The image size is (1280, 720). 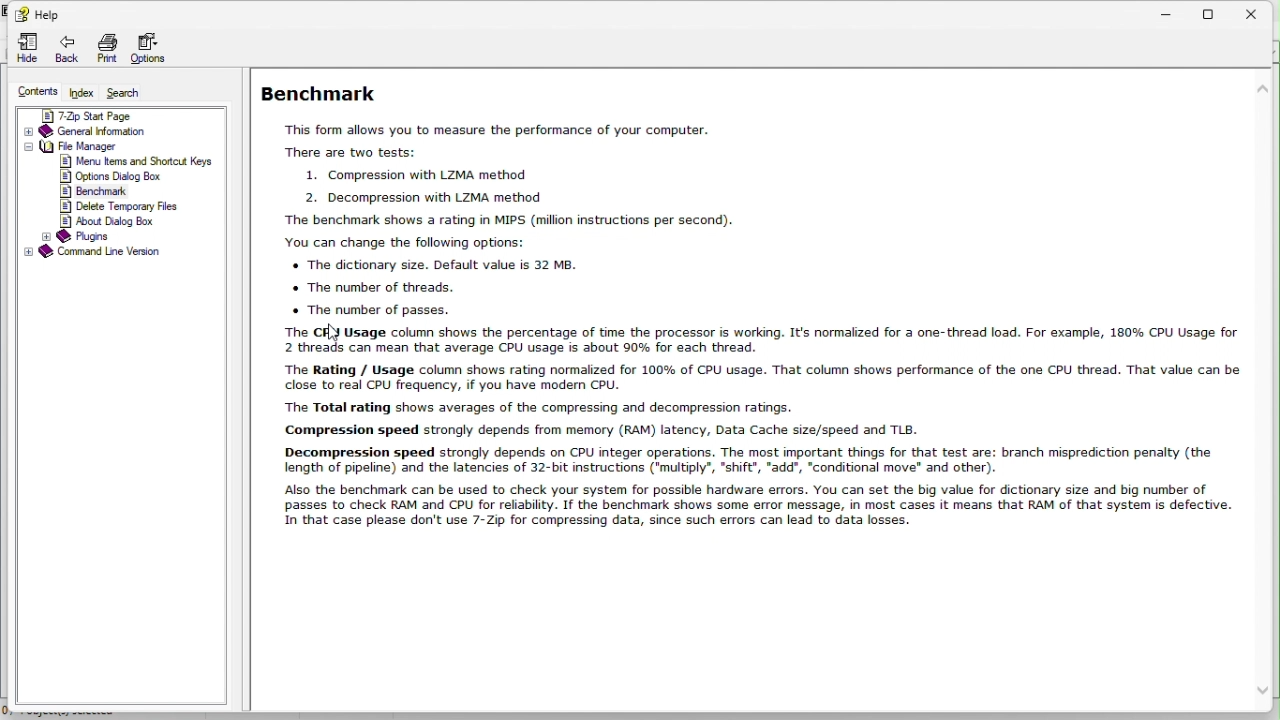 I want to click on Contents, so click(x=31, y=91).